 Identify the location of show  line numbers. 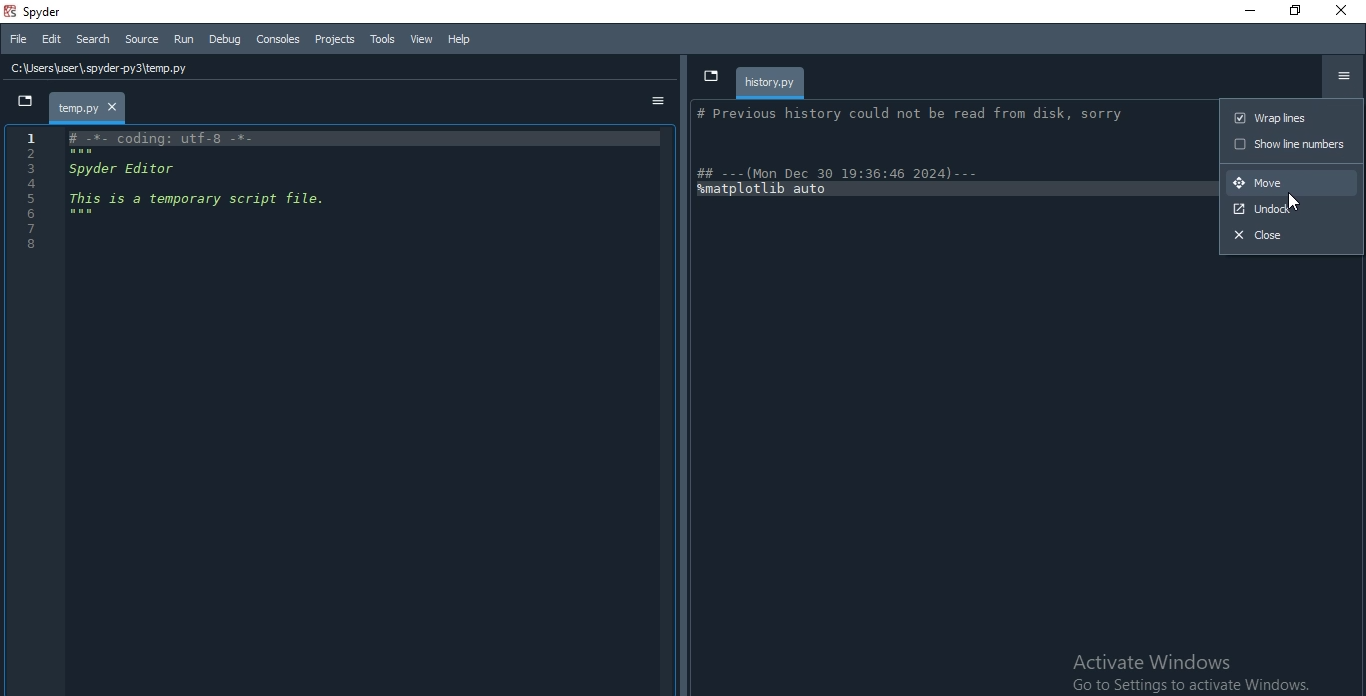
(1290, 145).